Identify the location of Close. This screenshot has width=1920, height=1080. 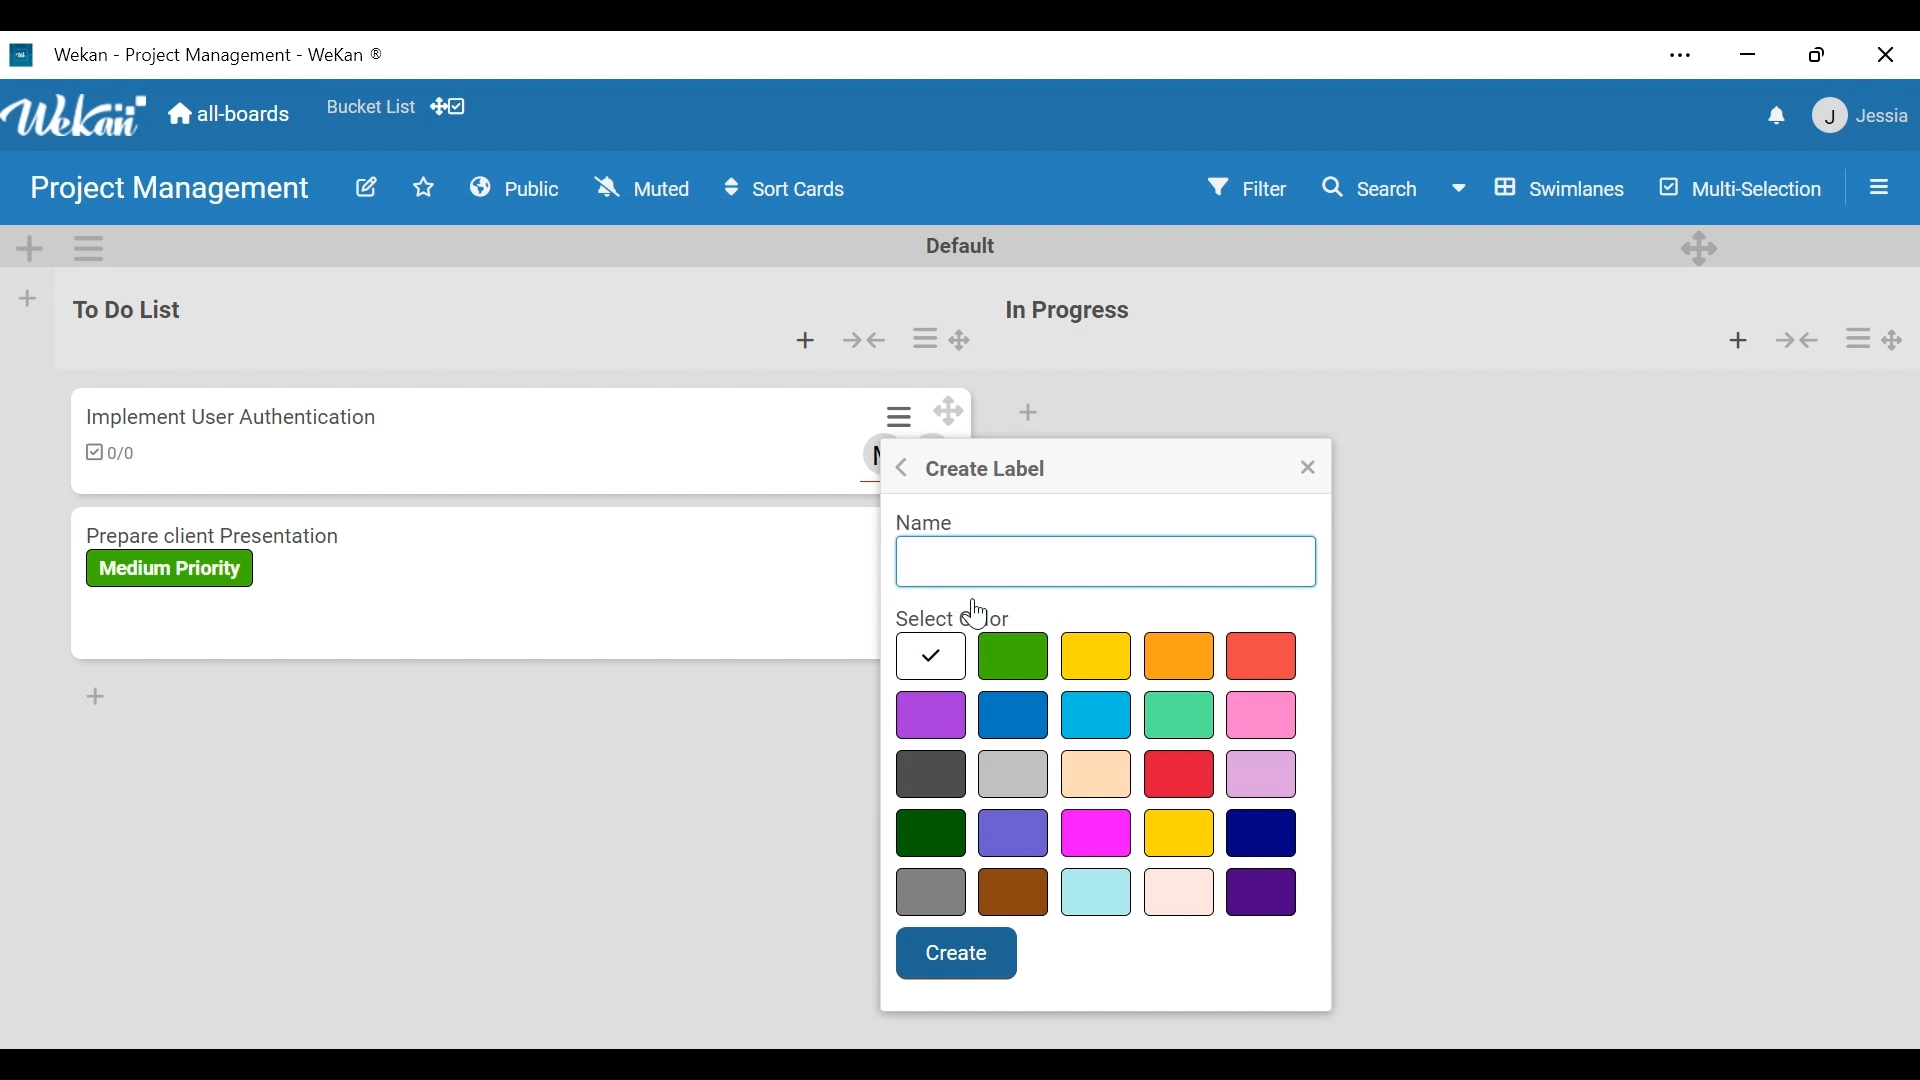
(1310, 468).